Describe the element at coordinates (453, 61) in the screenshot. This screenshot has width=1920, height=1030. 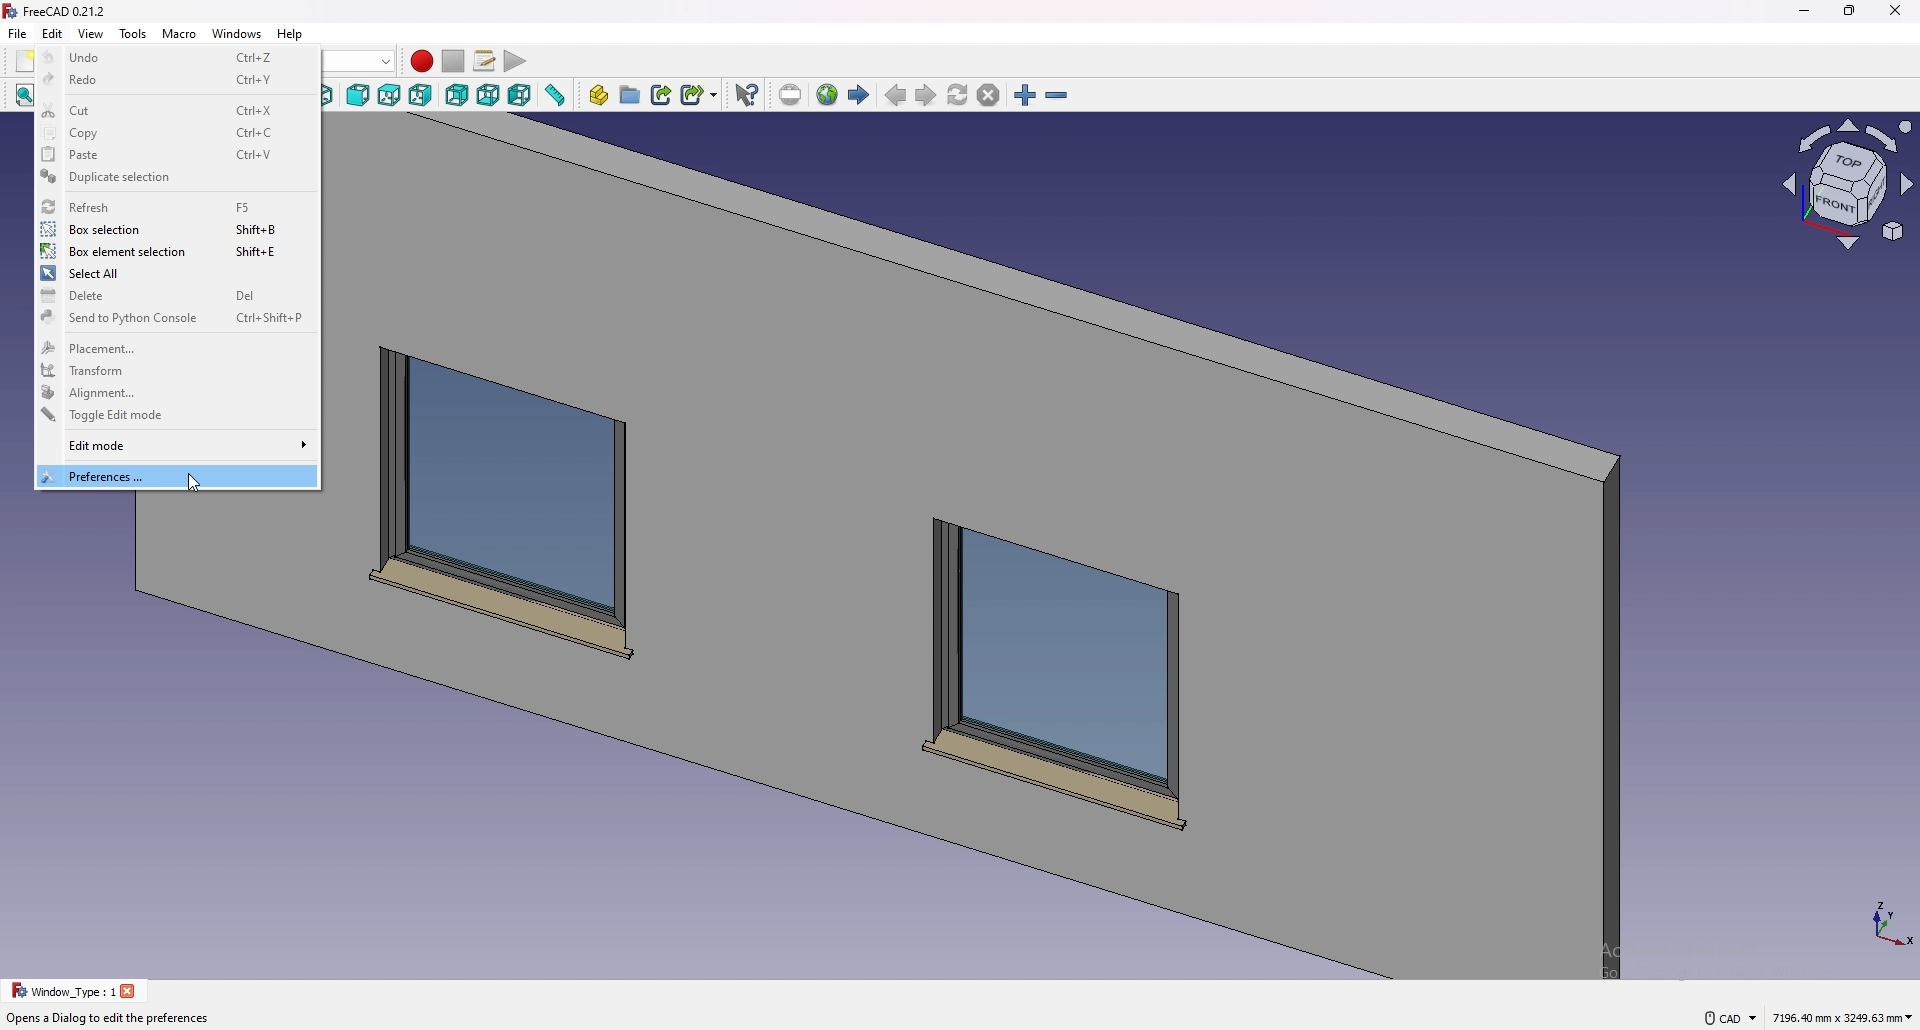
I see `stop recording macros` at that location.